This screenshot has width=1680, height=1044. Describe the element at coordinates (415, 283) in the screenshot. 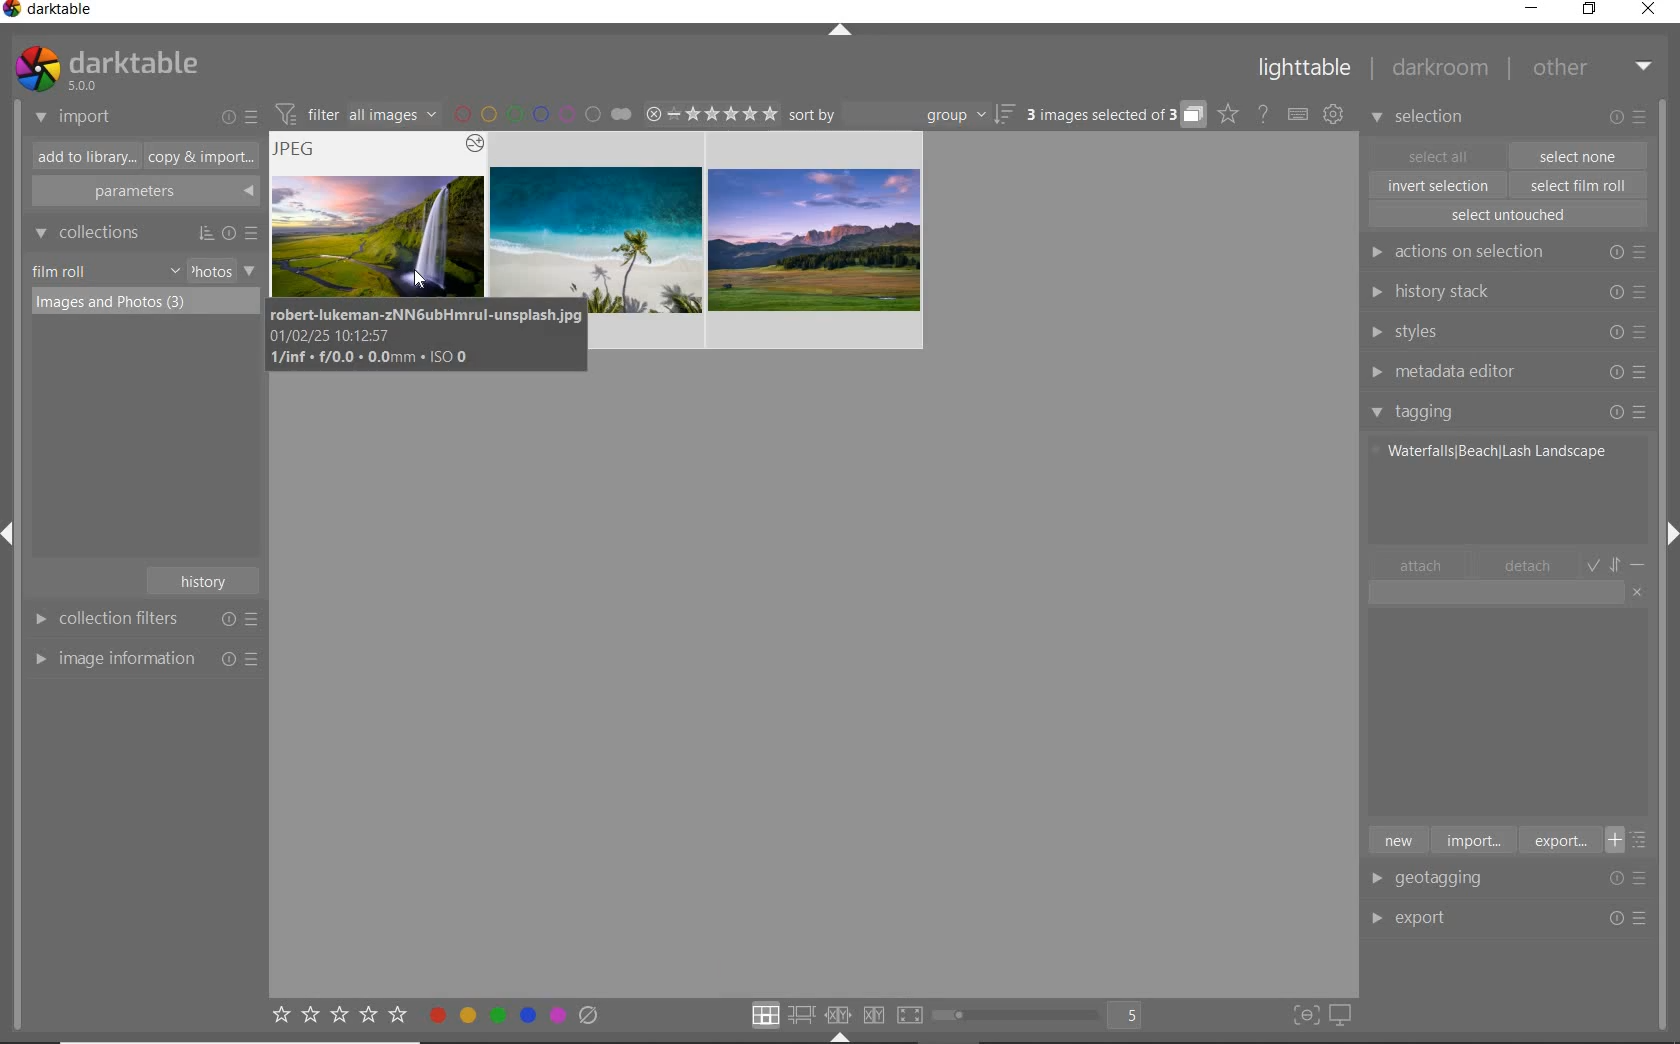

I see `cursor` at that location.